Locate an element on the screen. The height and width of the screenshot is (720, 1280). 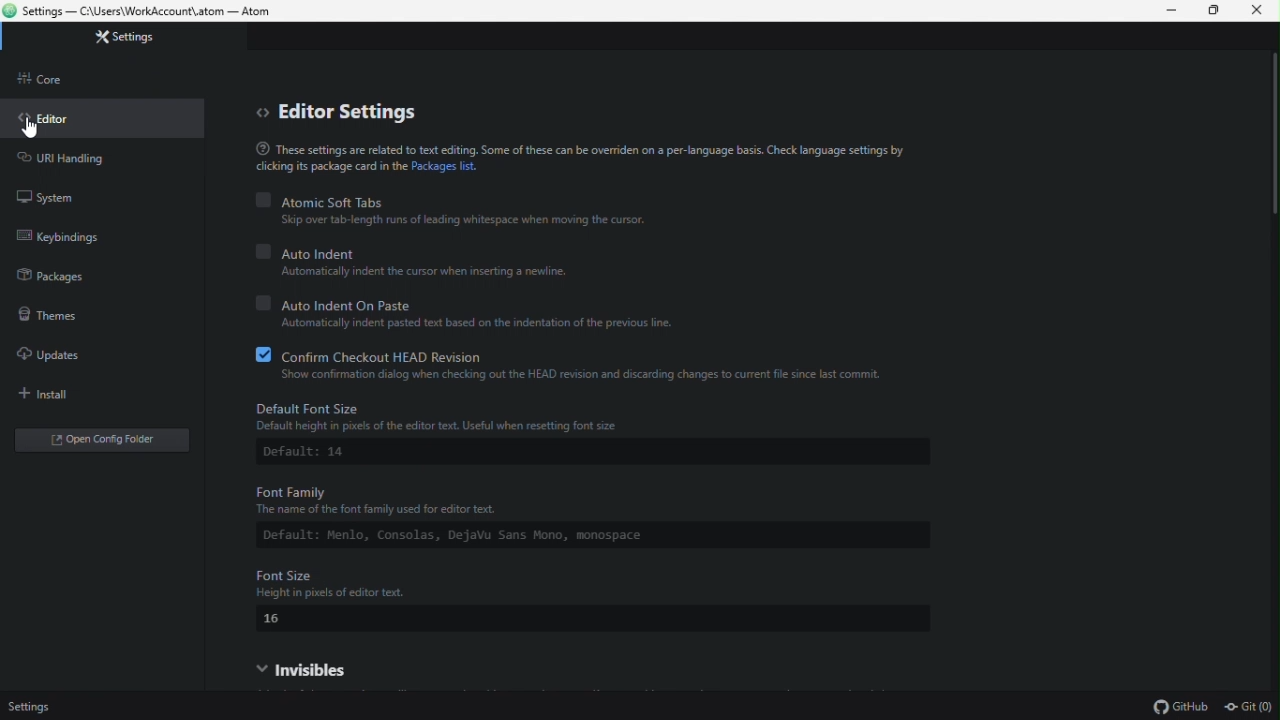
Invisible is located at coordinates (325, 669).